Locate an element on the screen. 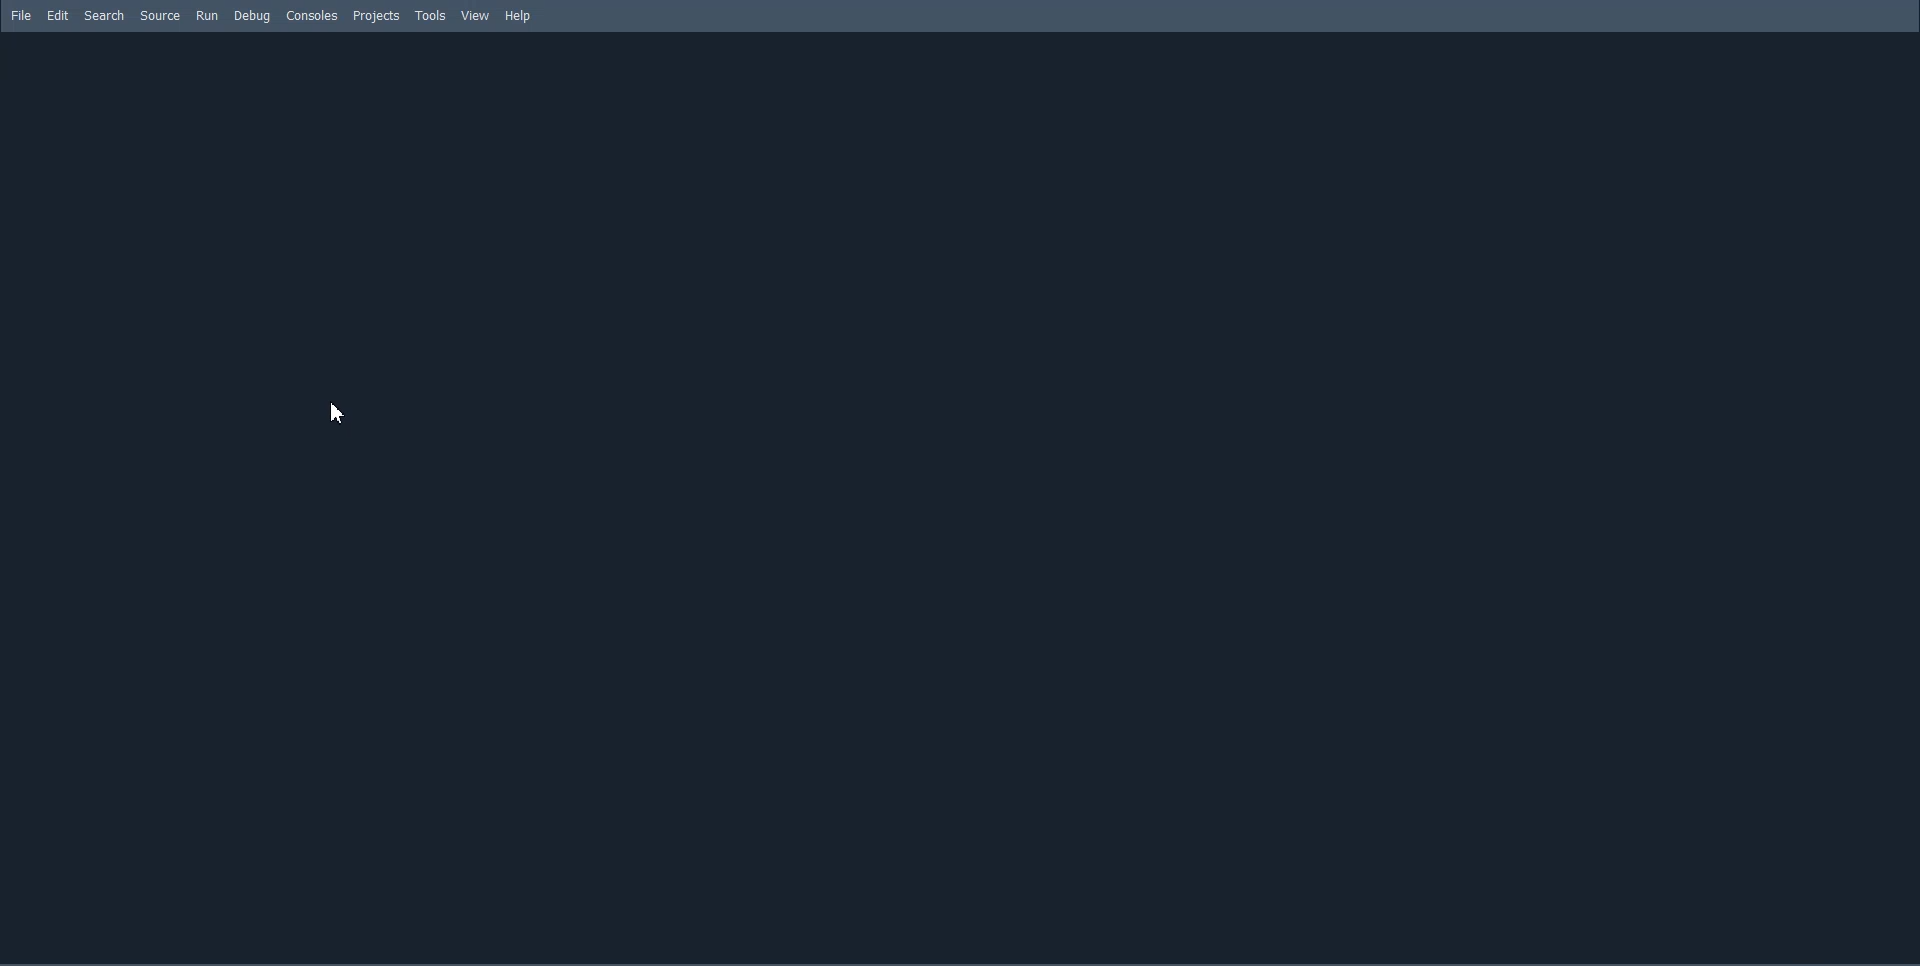 The height and width of the screenshot is (966, 1920). Projects is located at coordinates (376, 15).